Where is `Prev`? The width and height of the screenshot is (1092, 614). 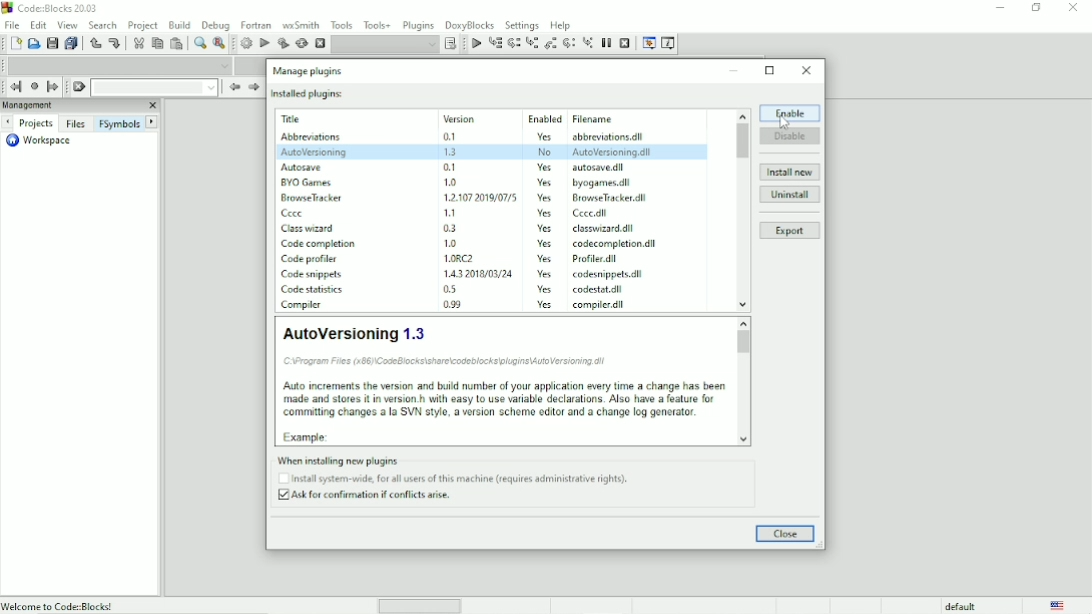
Prev is located at coordinates (9, 122).